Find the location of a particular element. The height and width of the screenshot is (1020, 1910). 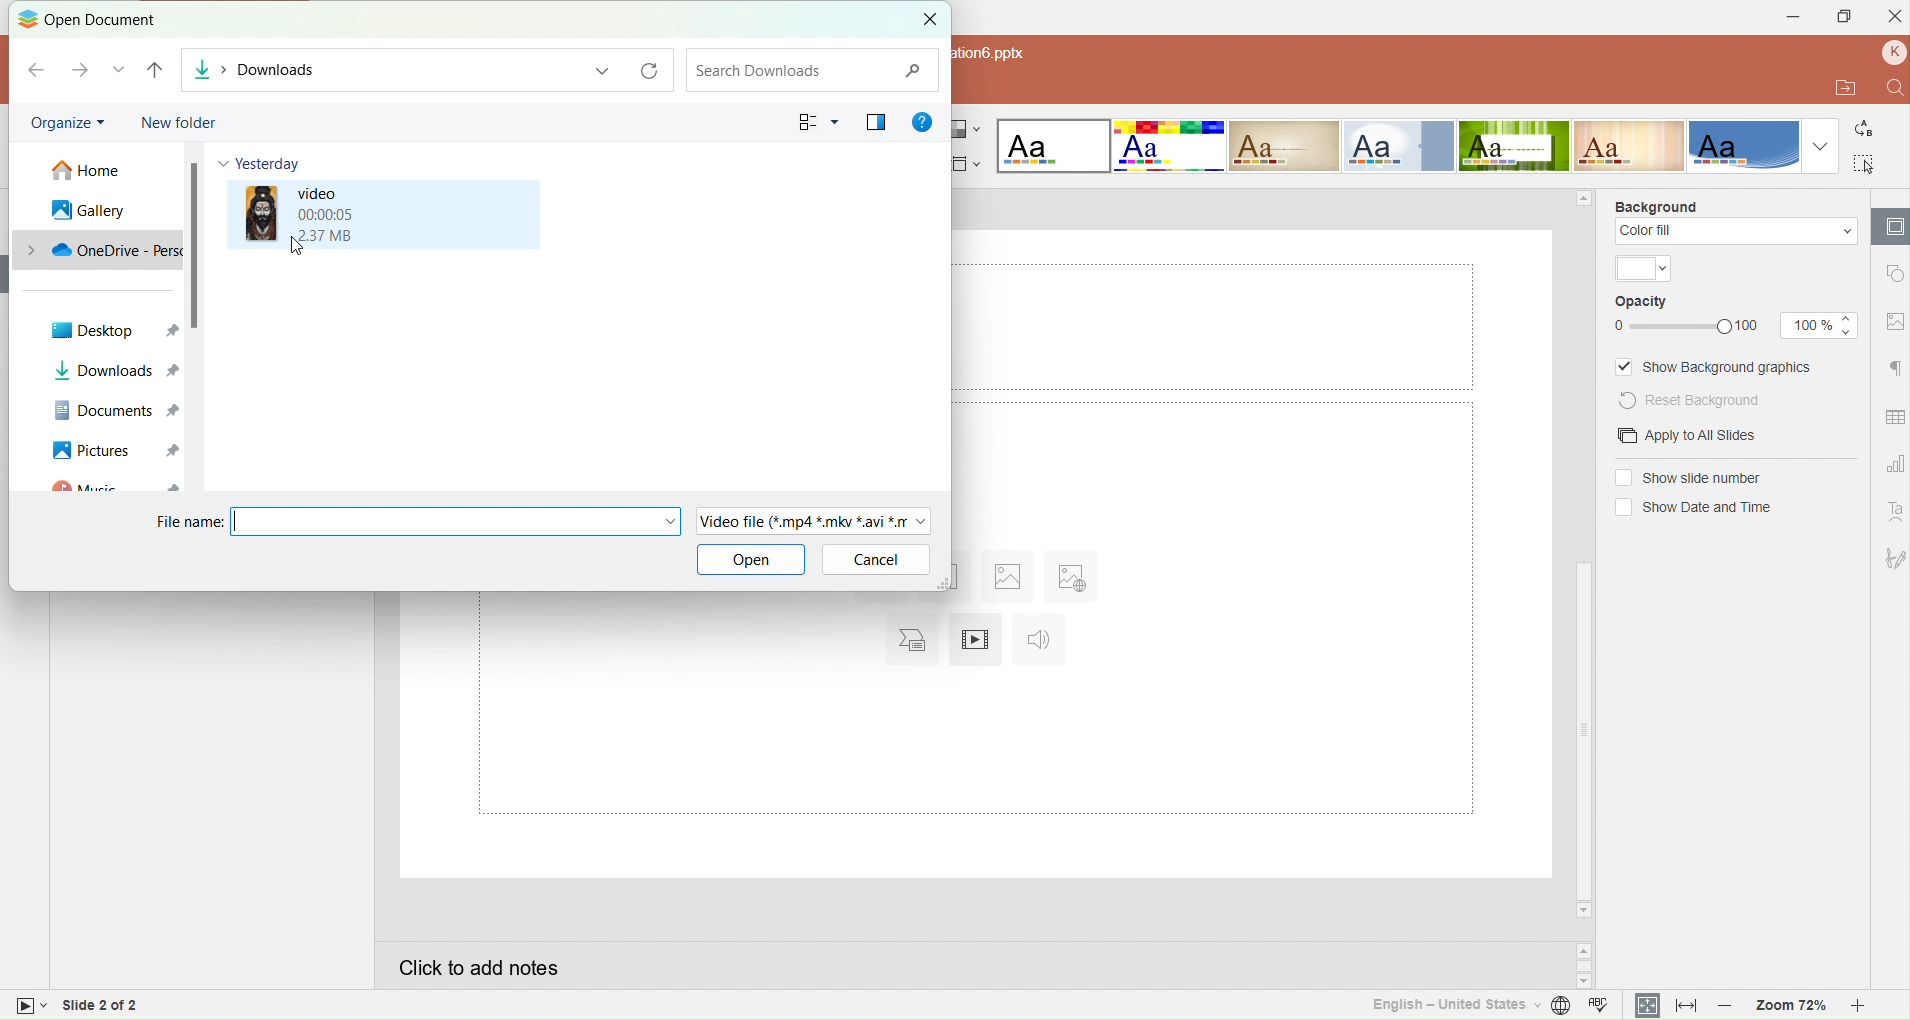

Classic is located at coordinates (1284, 146).